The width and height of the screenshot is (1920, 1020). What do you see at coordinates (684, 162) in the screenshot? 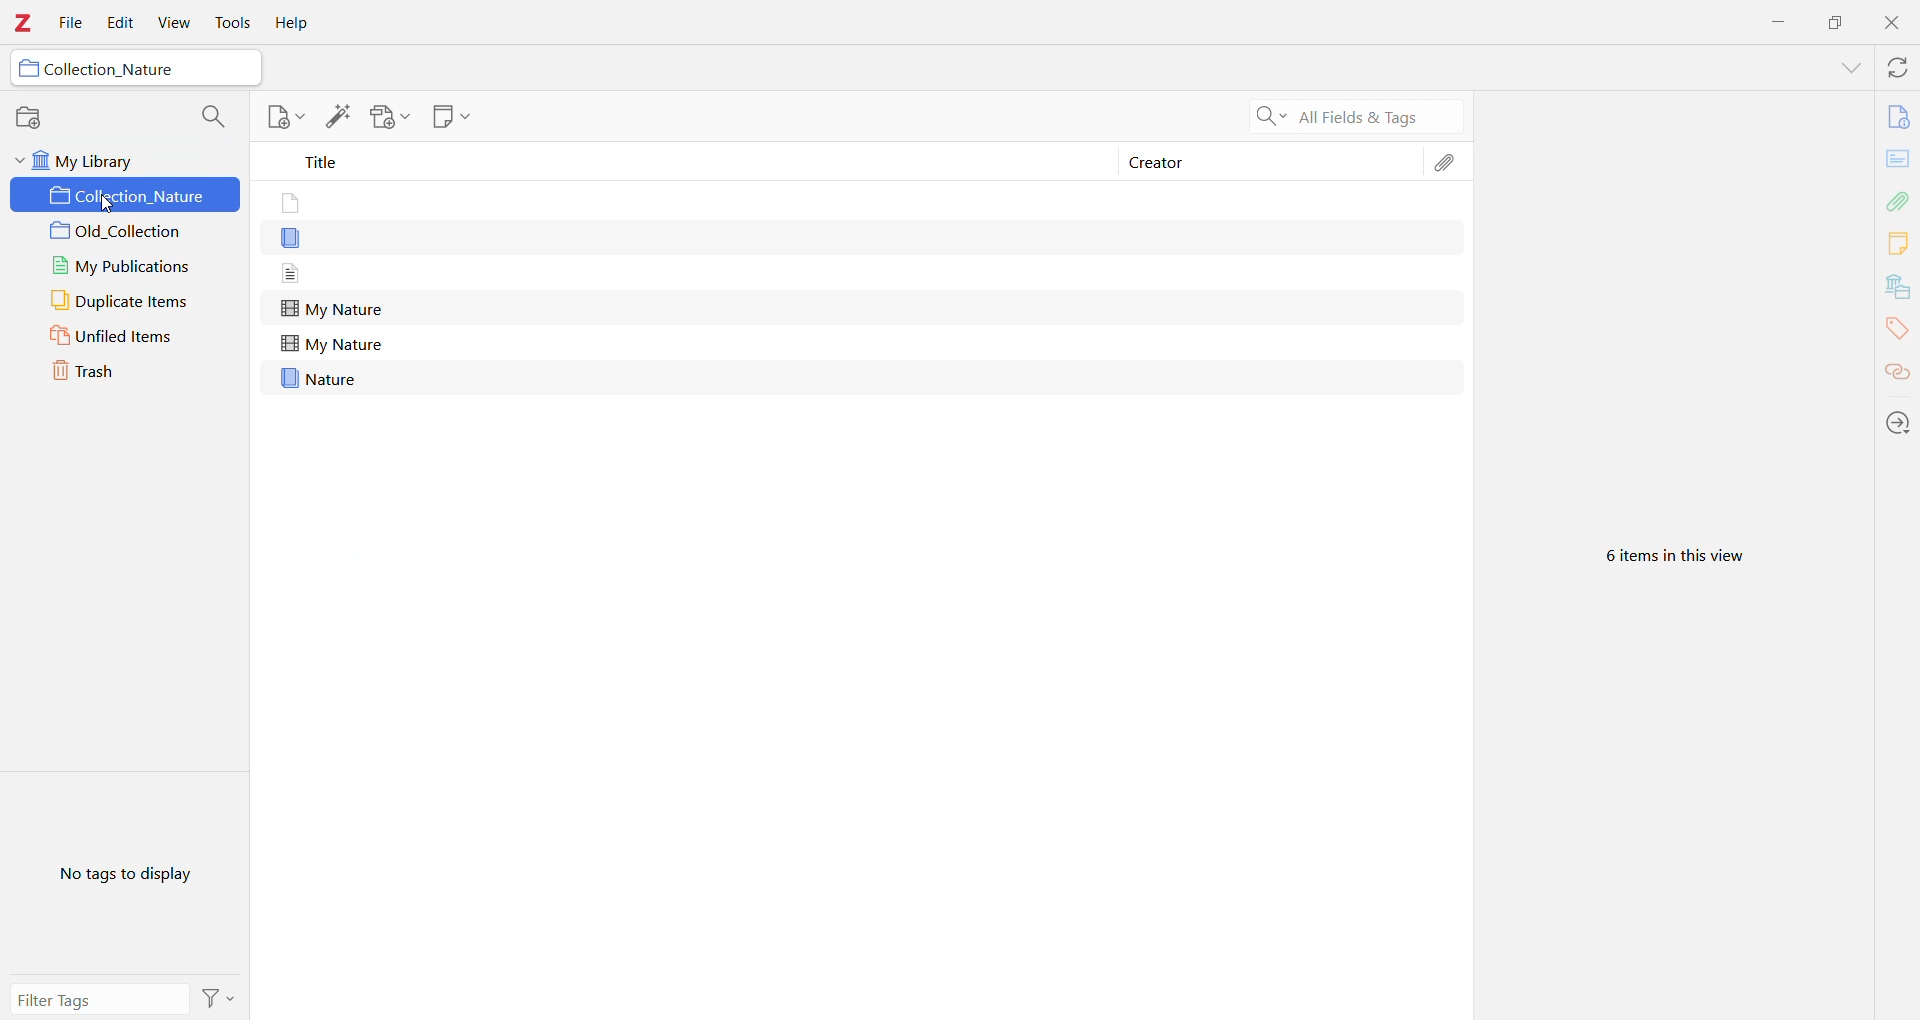
I see `Title` at bounding box center [684, 162].